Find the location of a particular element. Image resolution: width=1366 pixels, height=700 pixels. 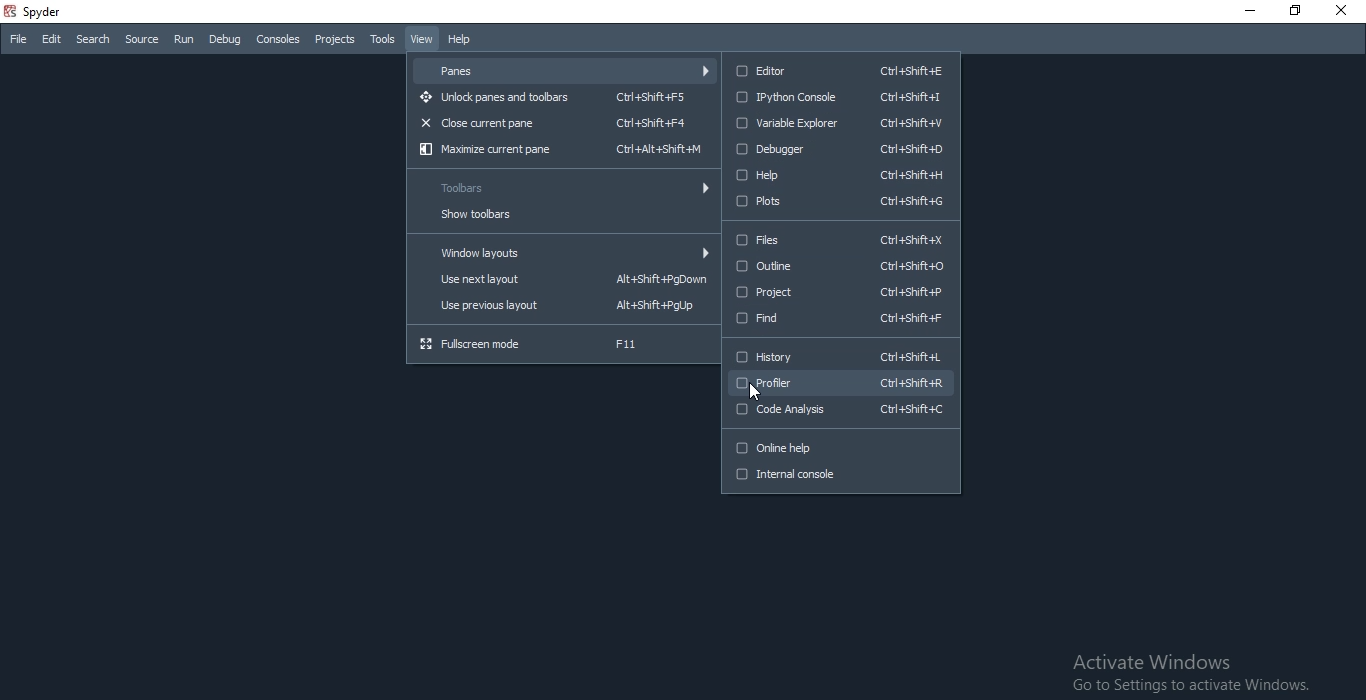

Panes is located at coordinates (565, 69).